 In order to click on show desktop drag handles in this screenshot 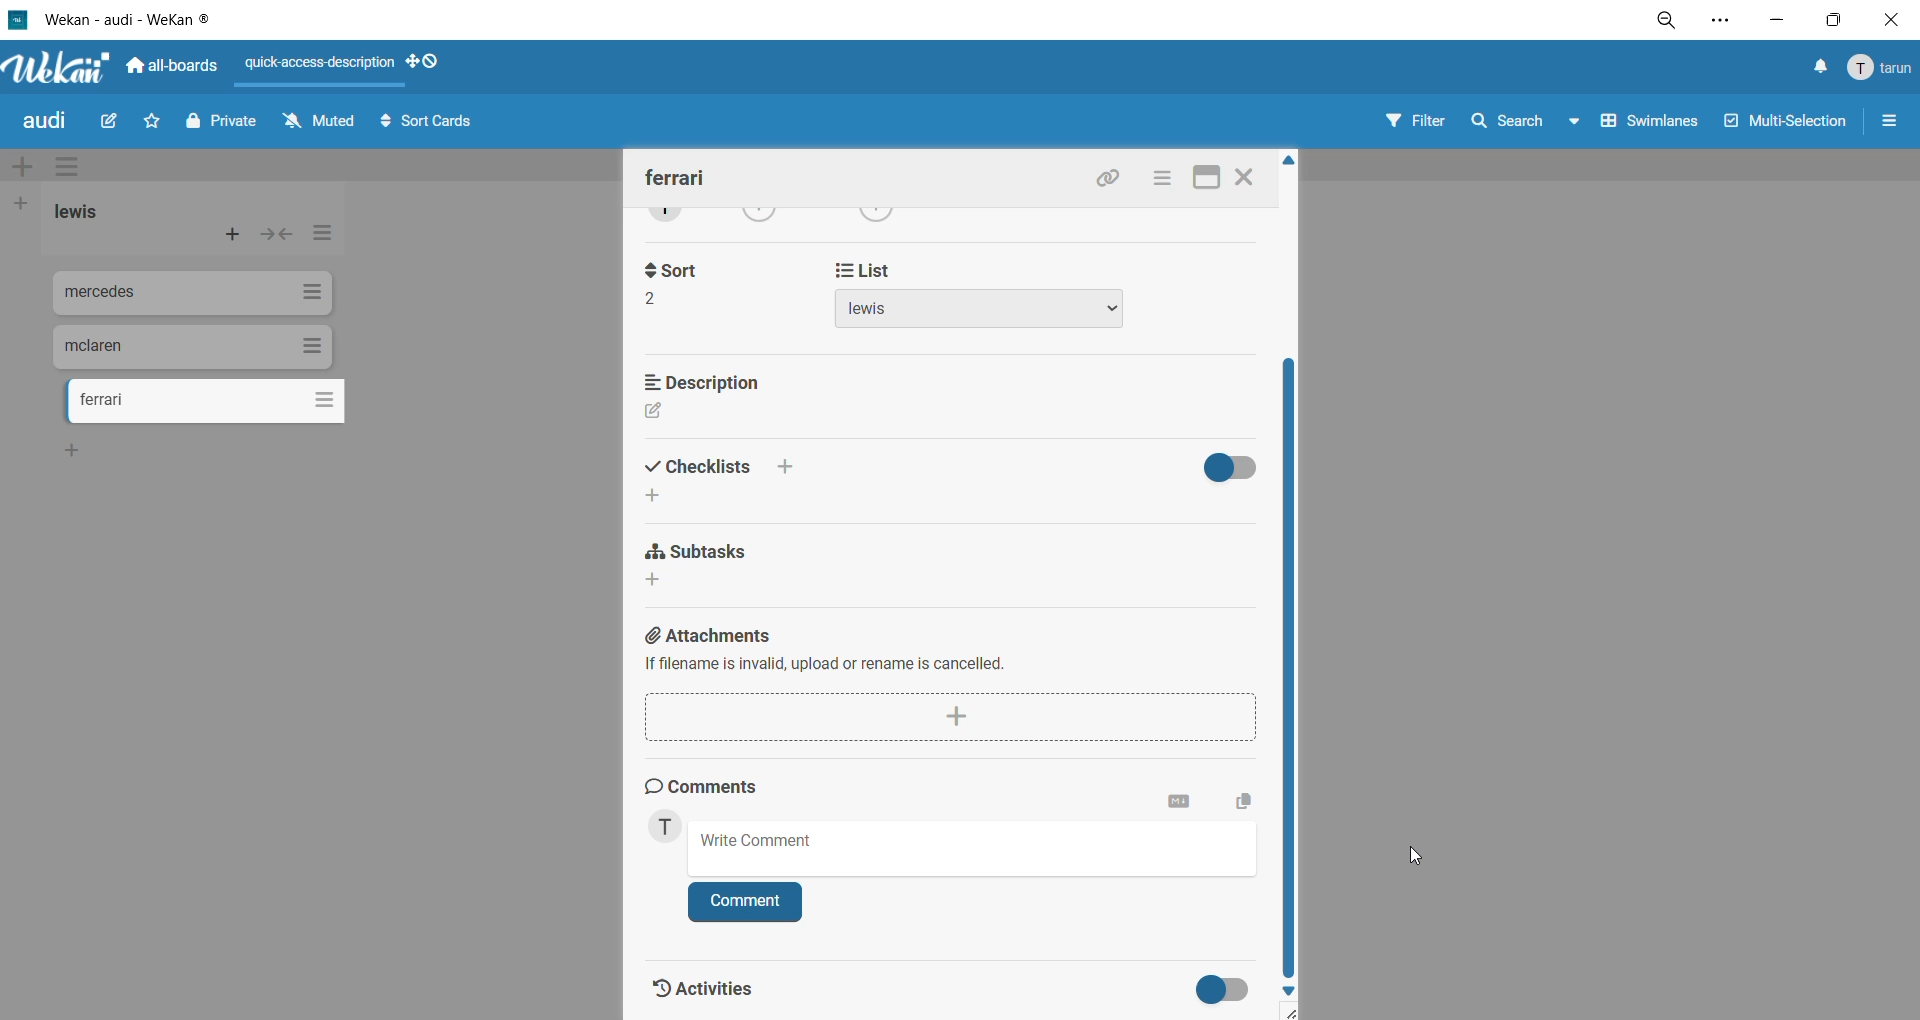, I will do `click(426, 63)`.